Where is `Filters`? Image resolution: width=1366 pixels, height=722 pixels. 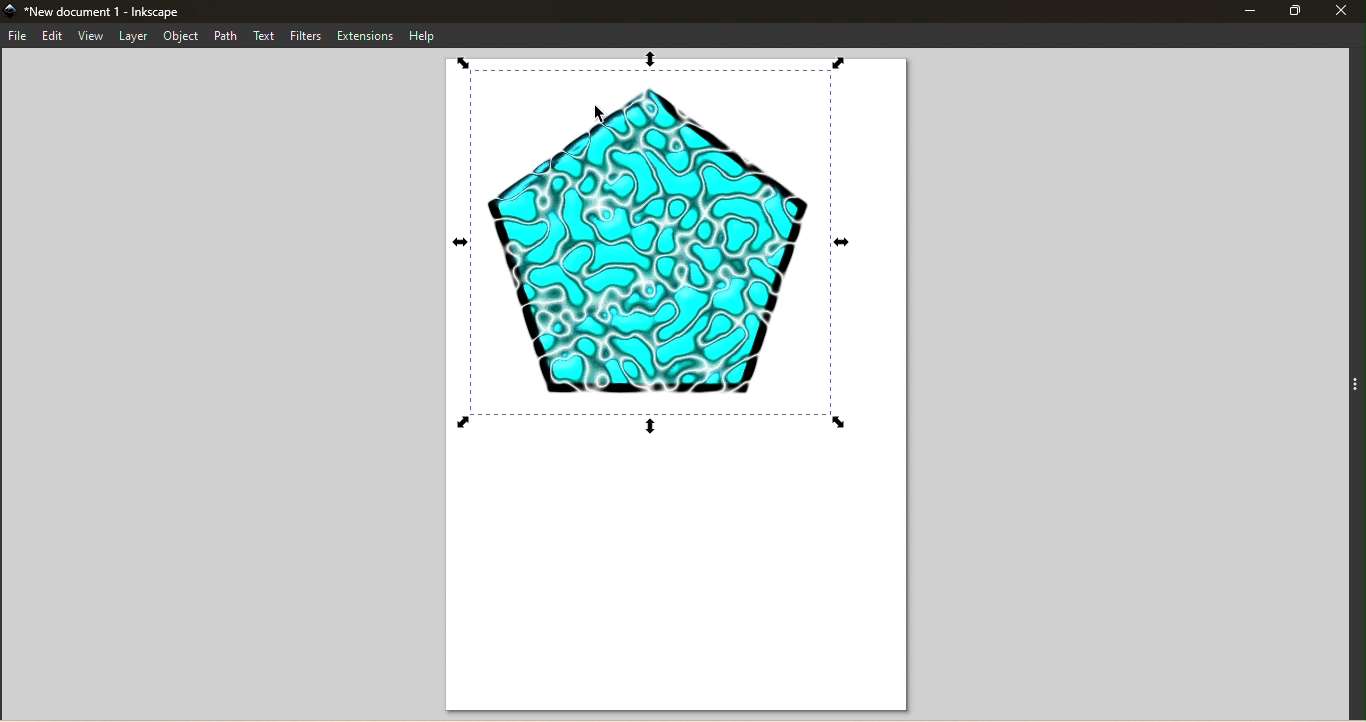
Filters is located at coordinates (308, 35).